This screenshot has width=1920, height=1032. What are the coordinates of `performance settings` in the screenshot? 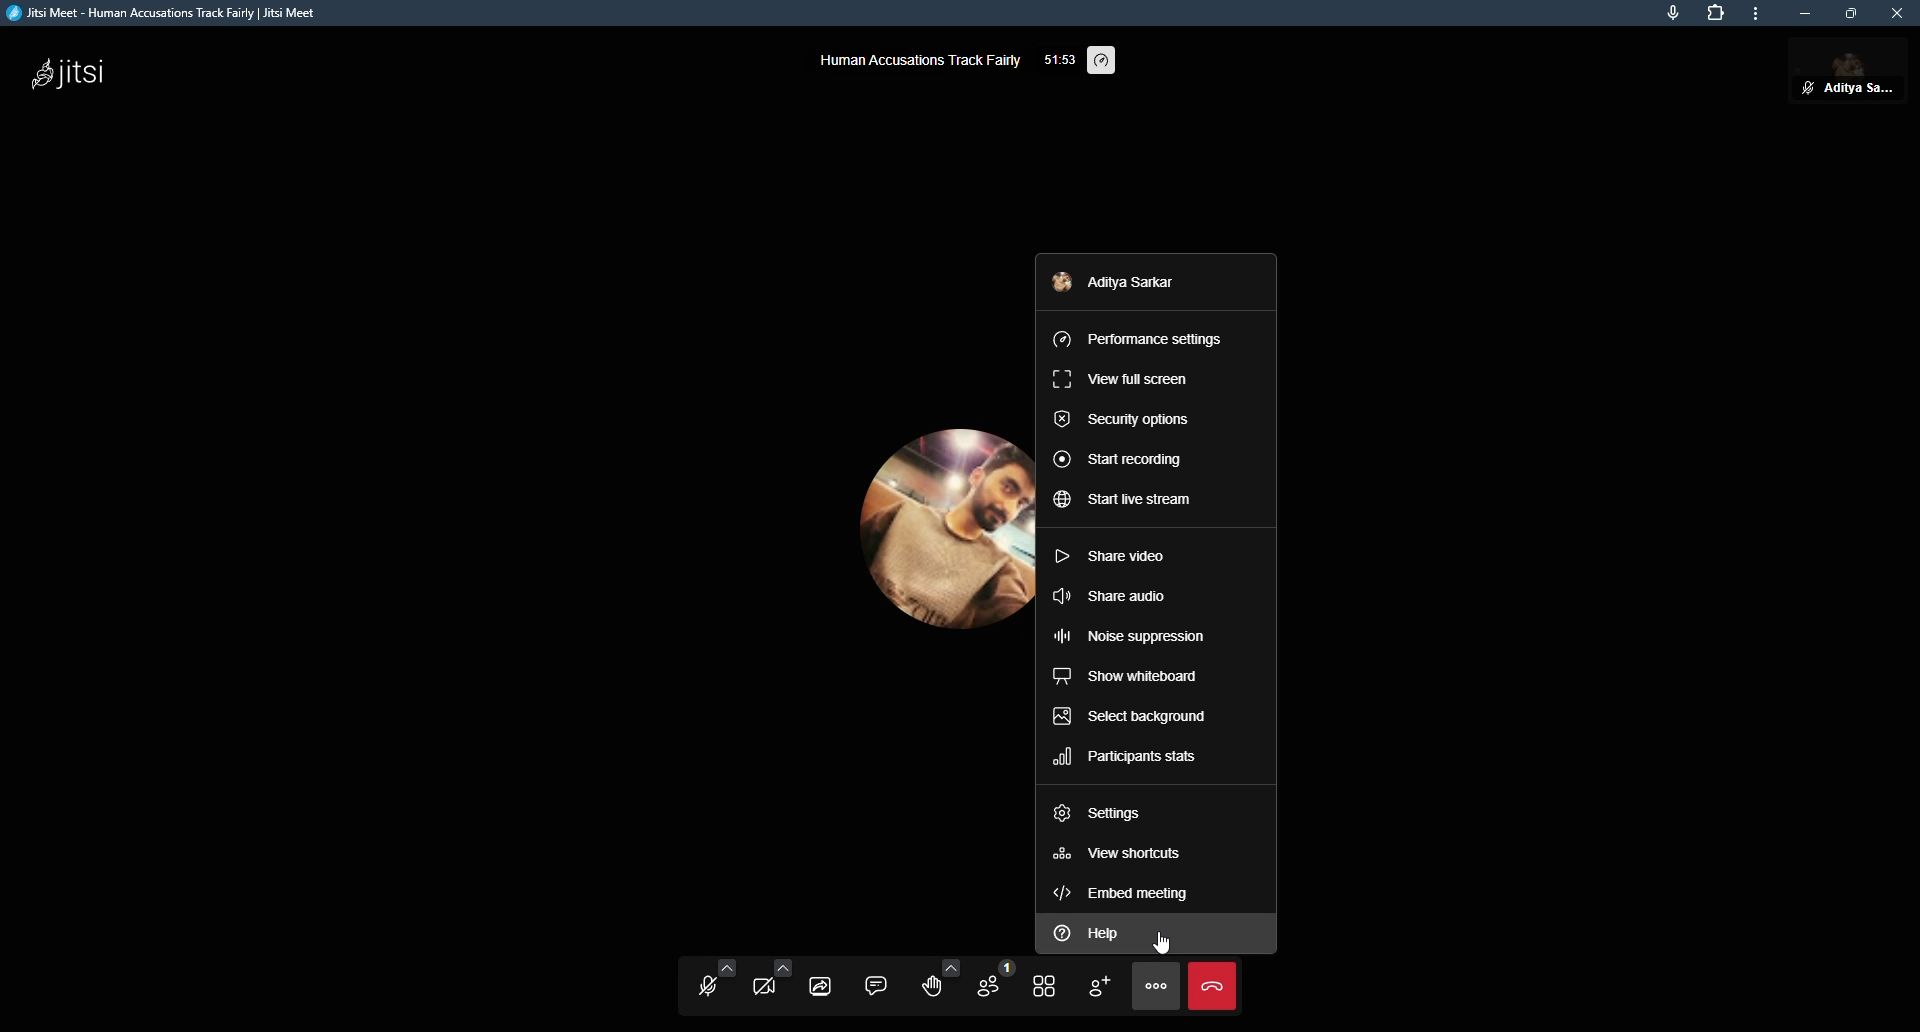 It's located at (1140, 338).